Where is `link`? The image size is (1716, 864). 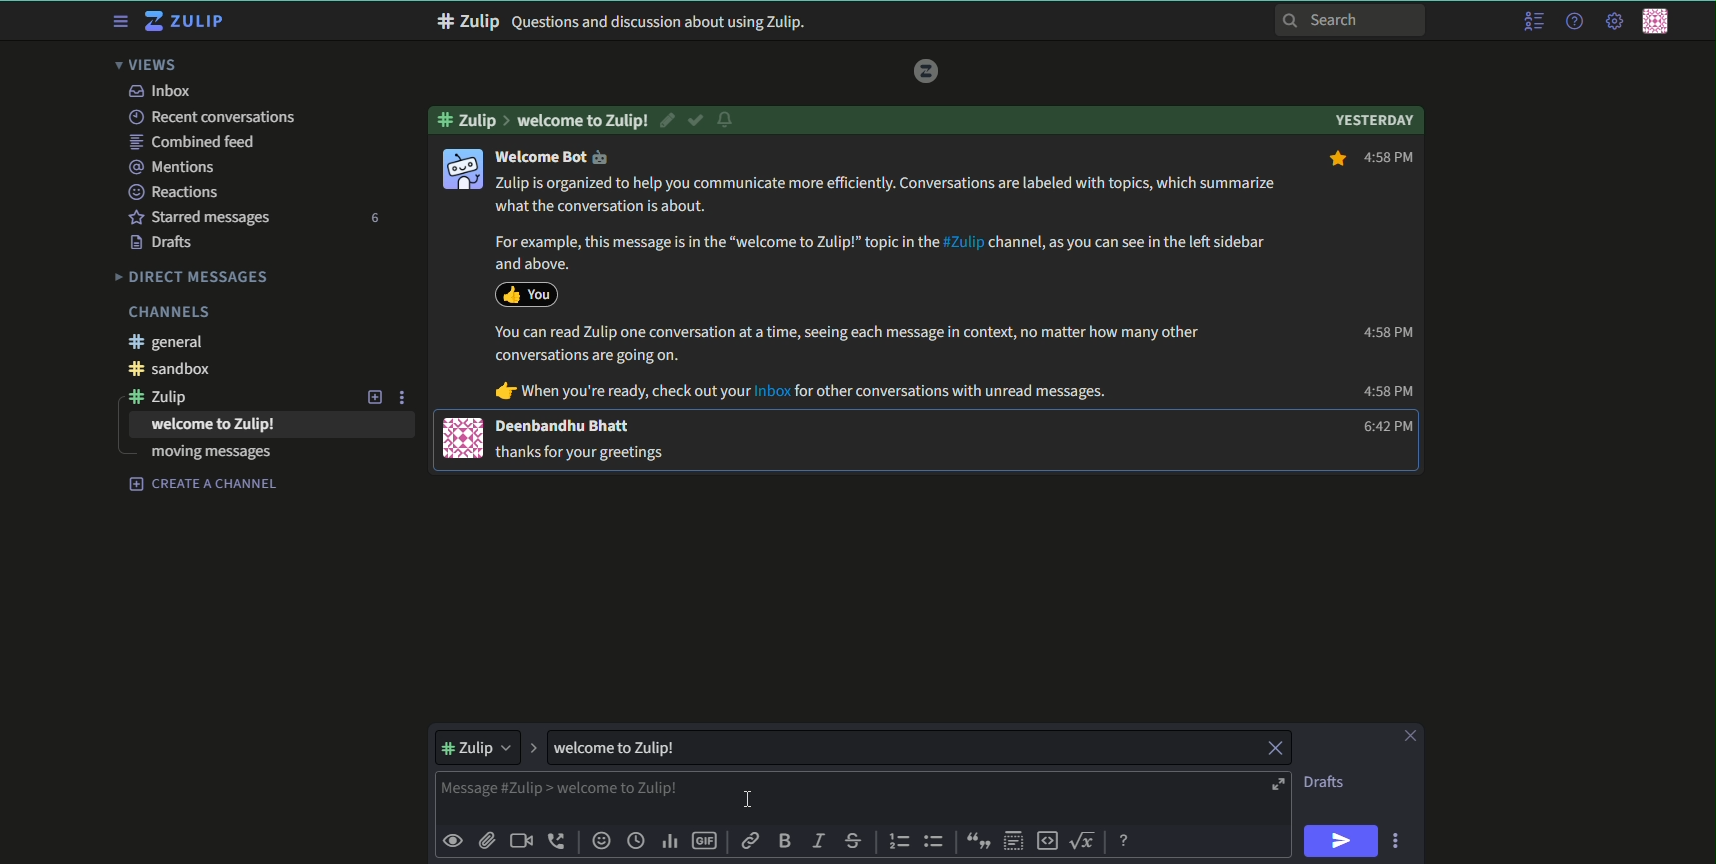
link is located at coordinates (752, 843).